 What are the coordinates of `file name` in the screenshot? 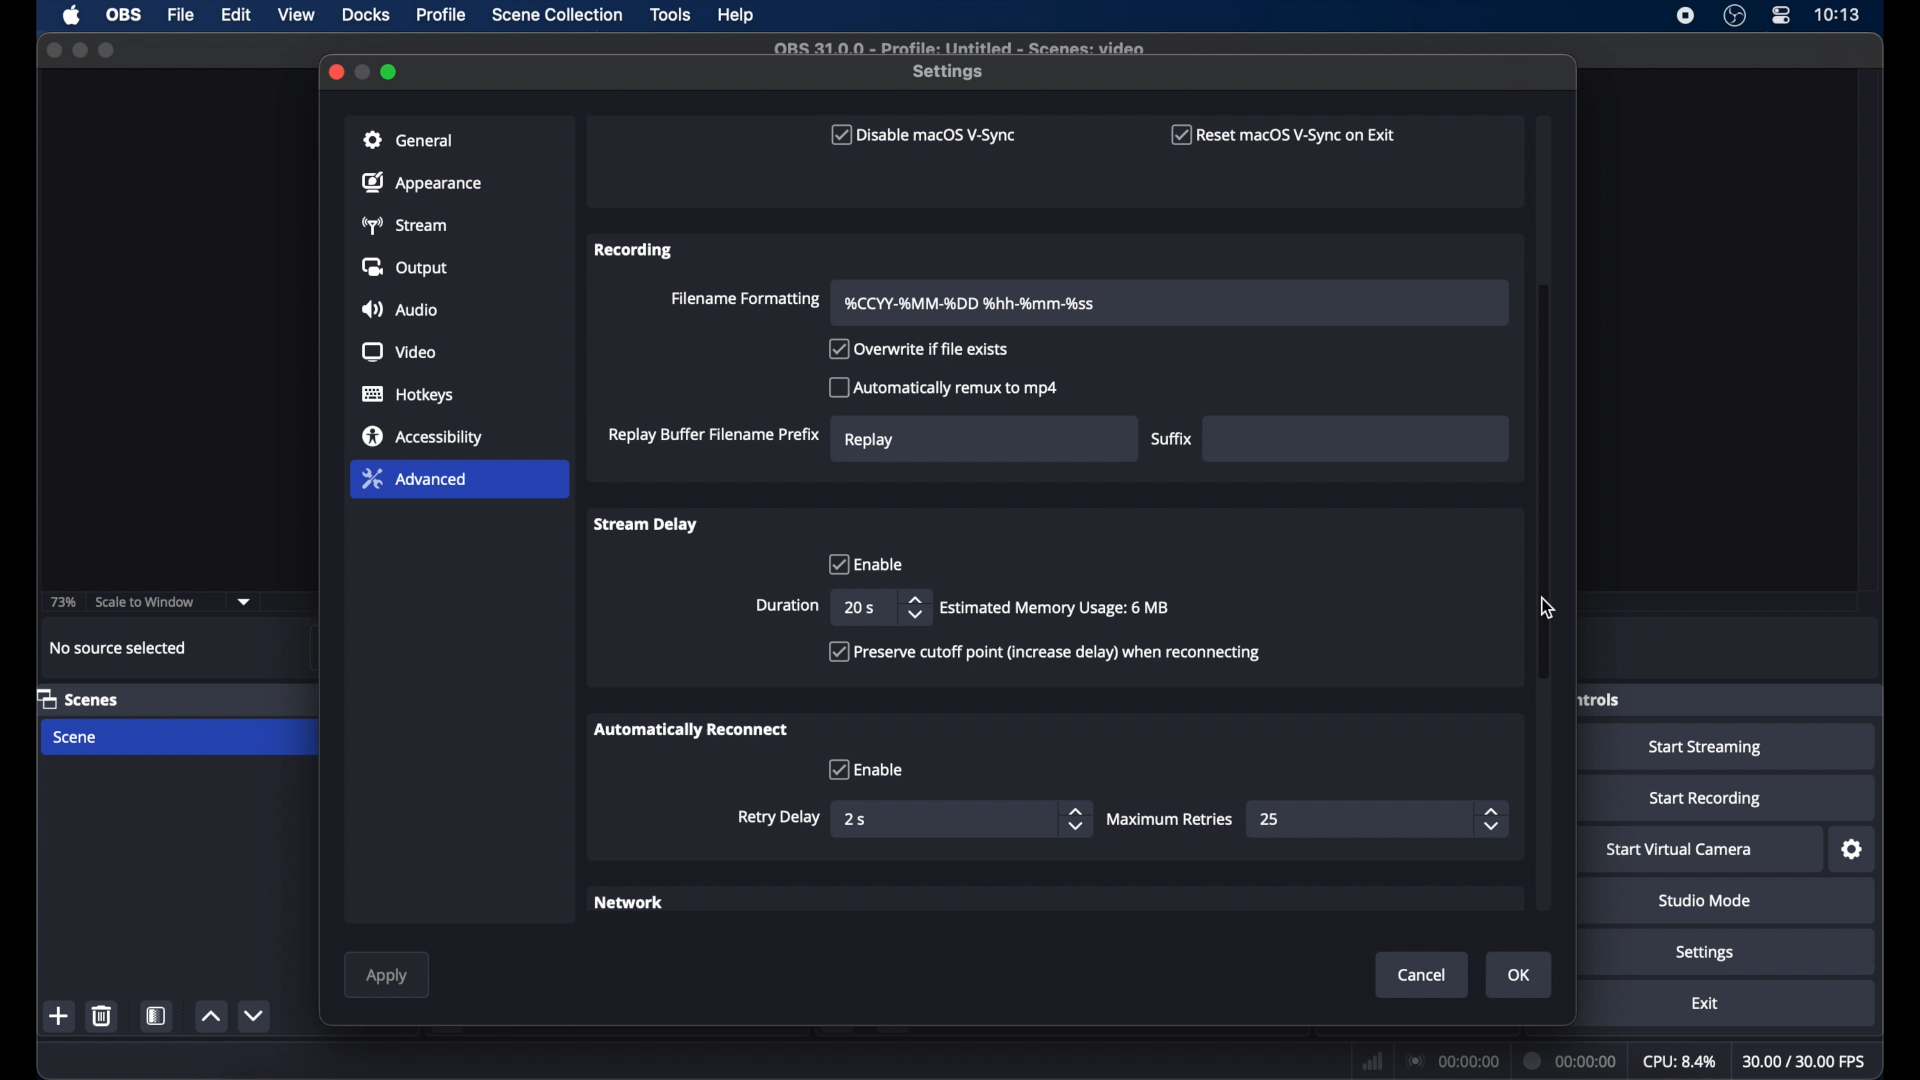 It's located at (958, 46).